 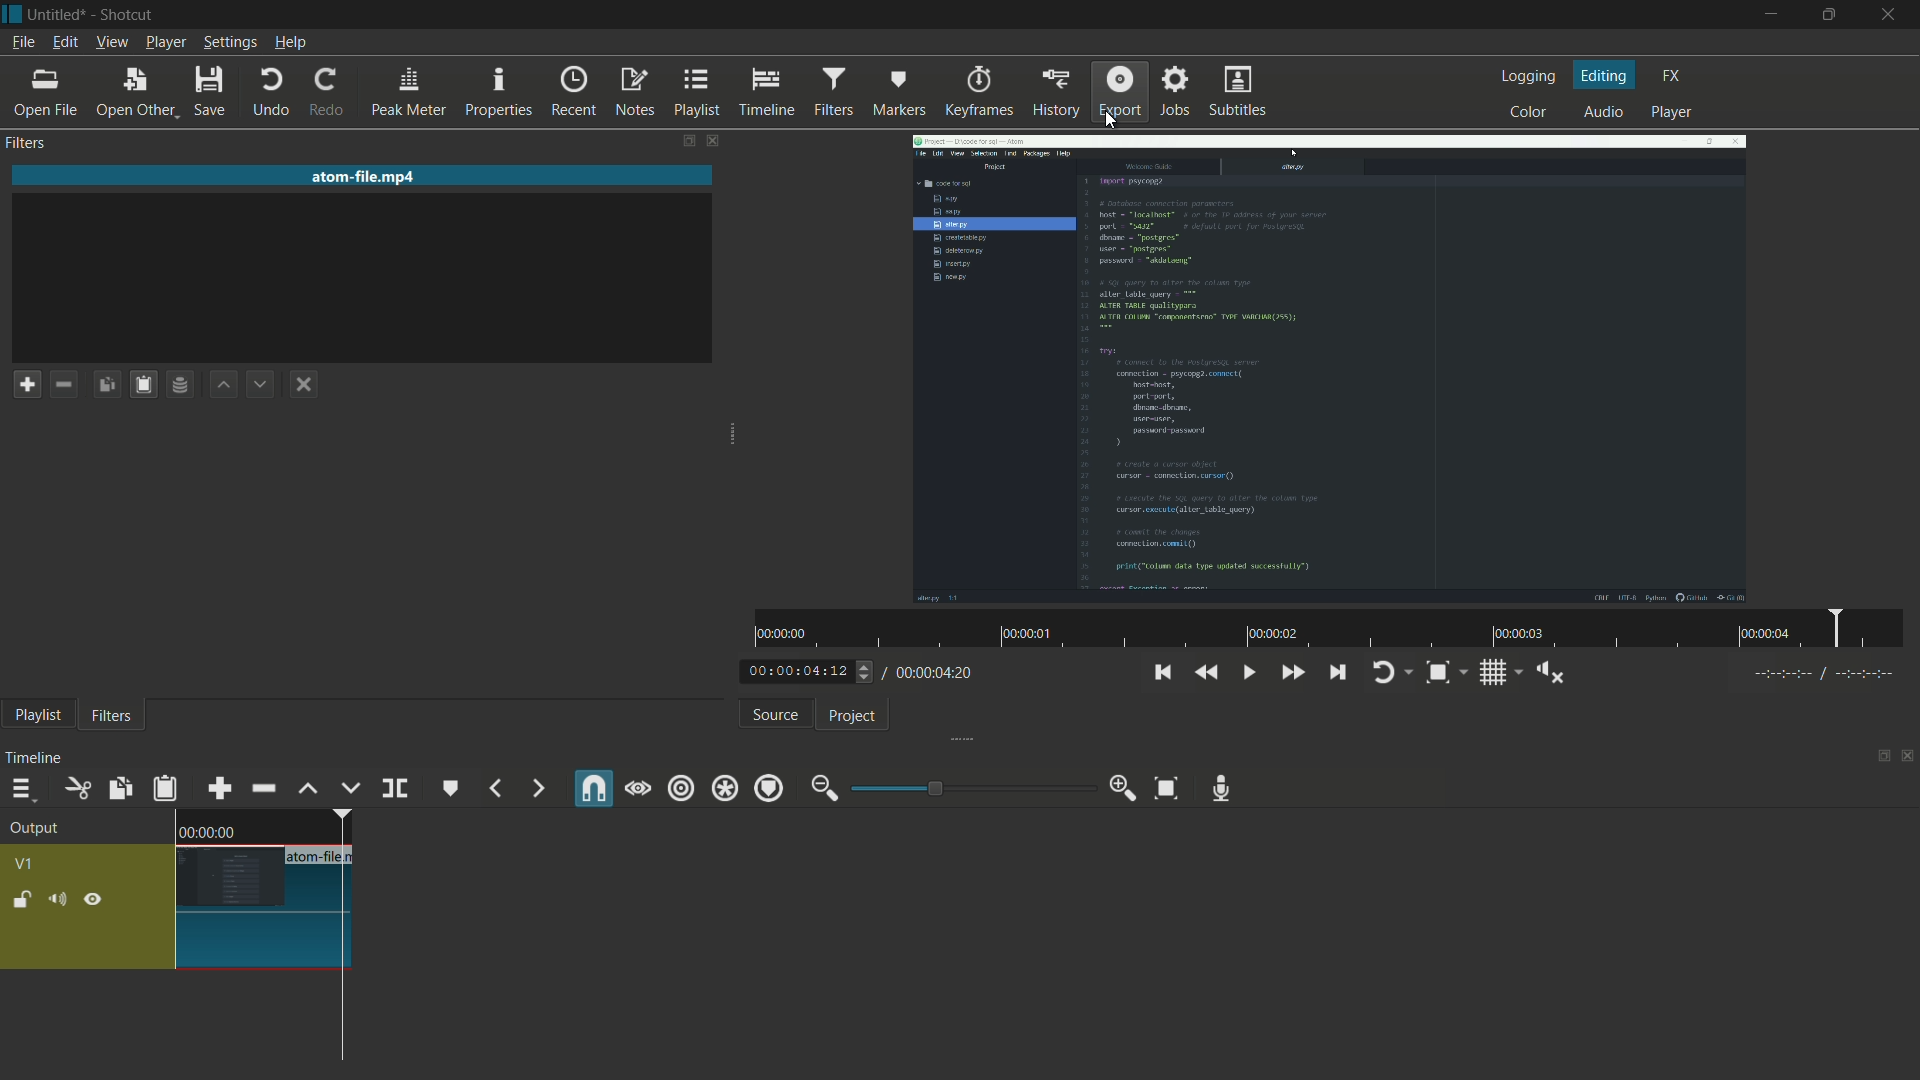 What do you see at coordinates (1493, 675) in the screenshot?
I see `toggle grid` at bounding box center [1493, 675].